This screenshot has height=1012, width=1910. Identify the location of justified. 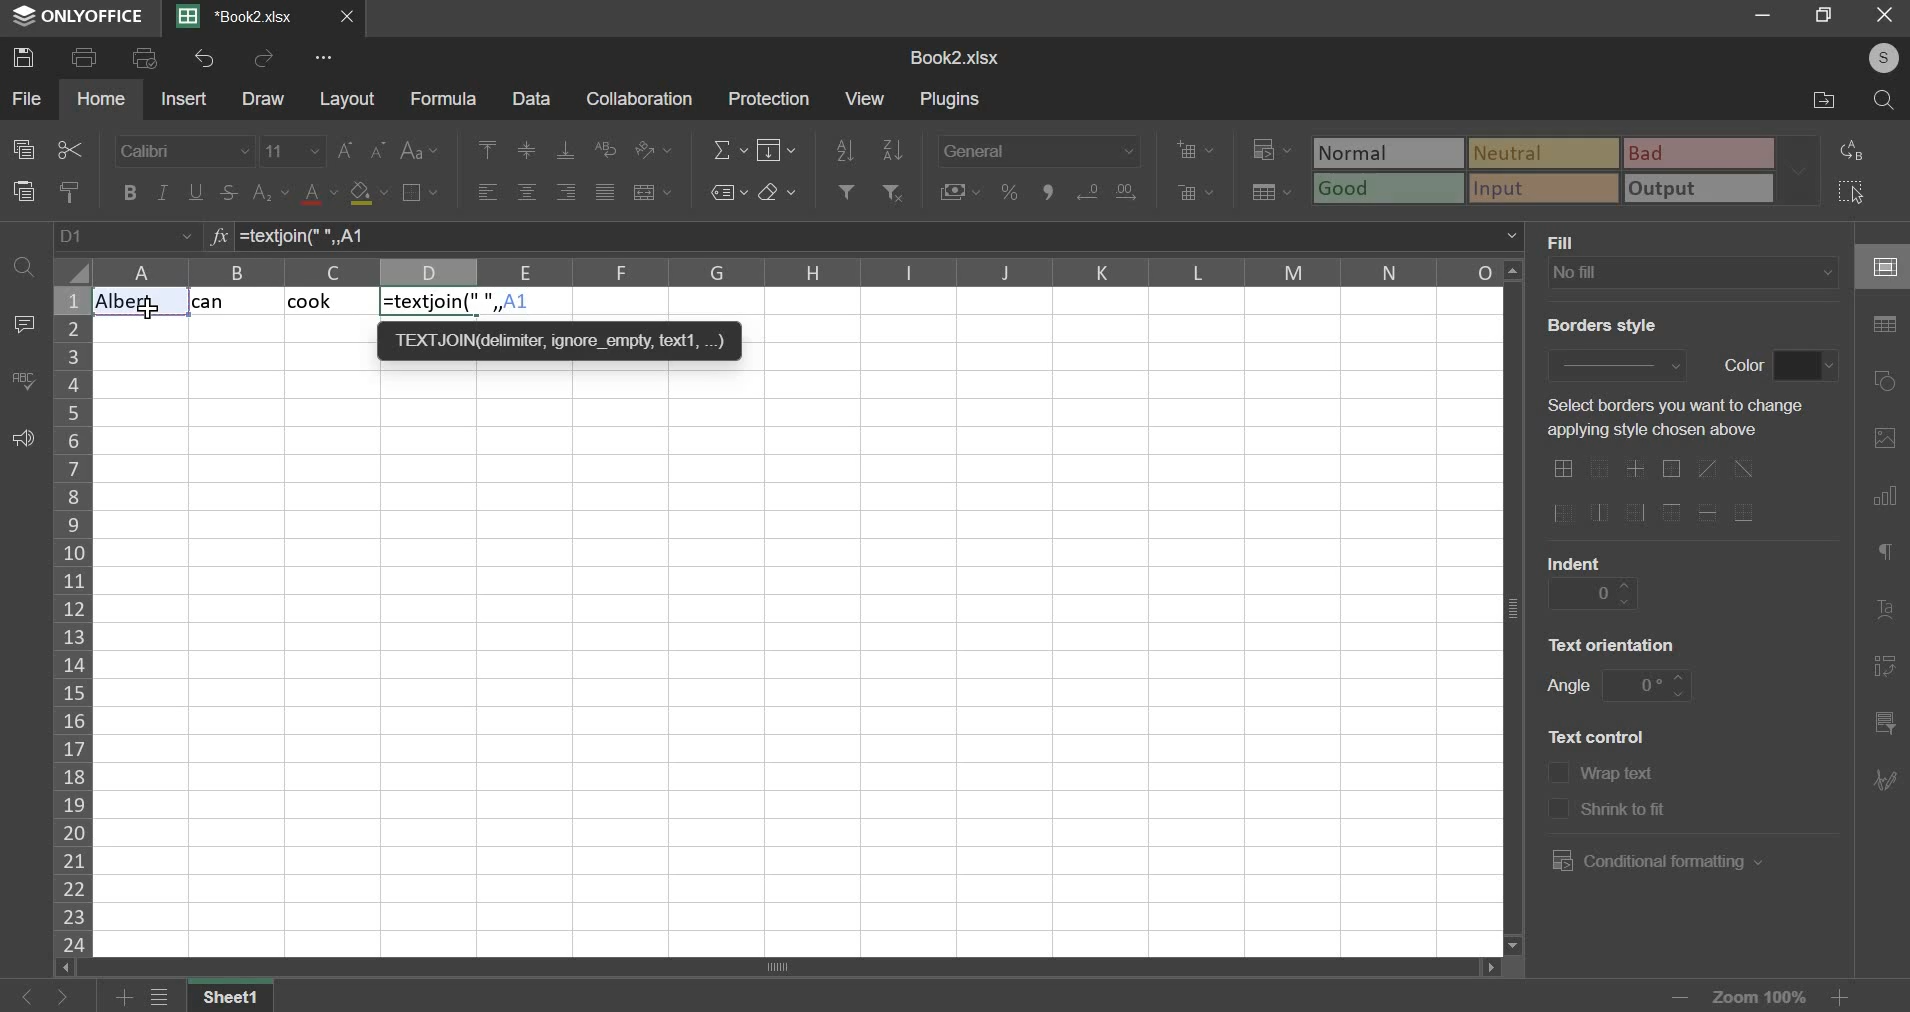
(604, 191).